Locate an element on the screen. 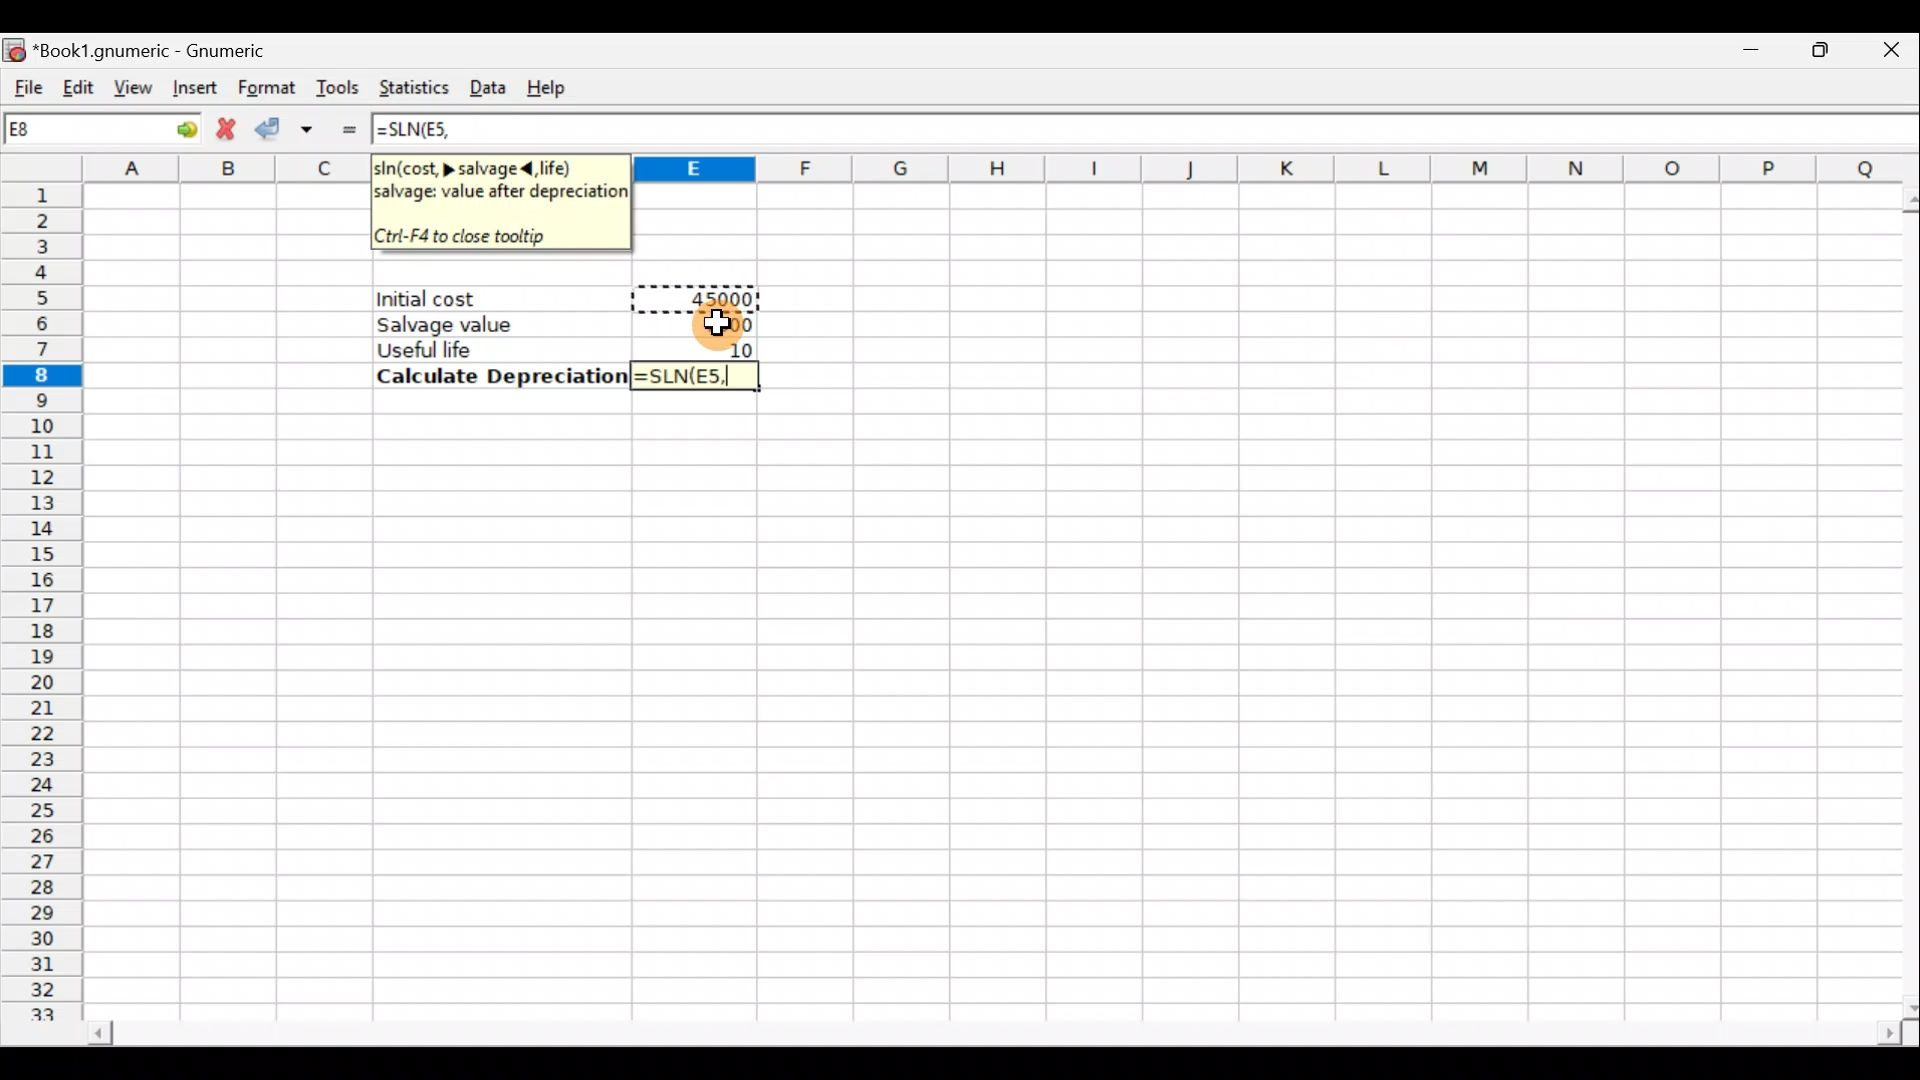 The height and width of the screenshot is (1080, 1920). Cursor hovering on cell E6 is located at coordinates (731, 326).